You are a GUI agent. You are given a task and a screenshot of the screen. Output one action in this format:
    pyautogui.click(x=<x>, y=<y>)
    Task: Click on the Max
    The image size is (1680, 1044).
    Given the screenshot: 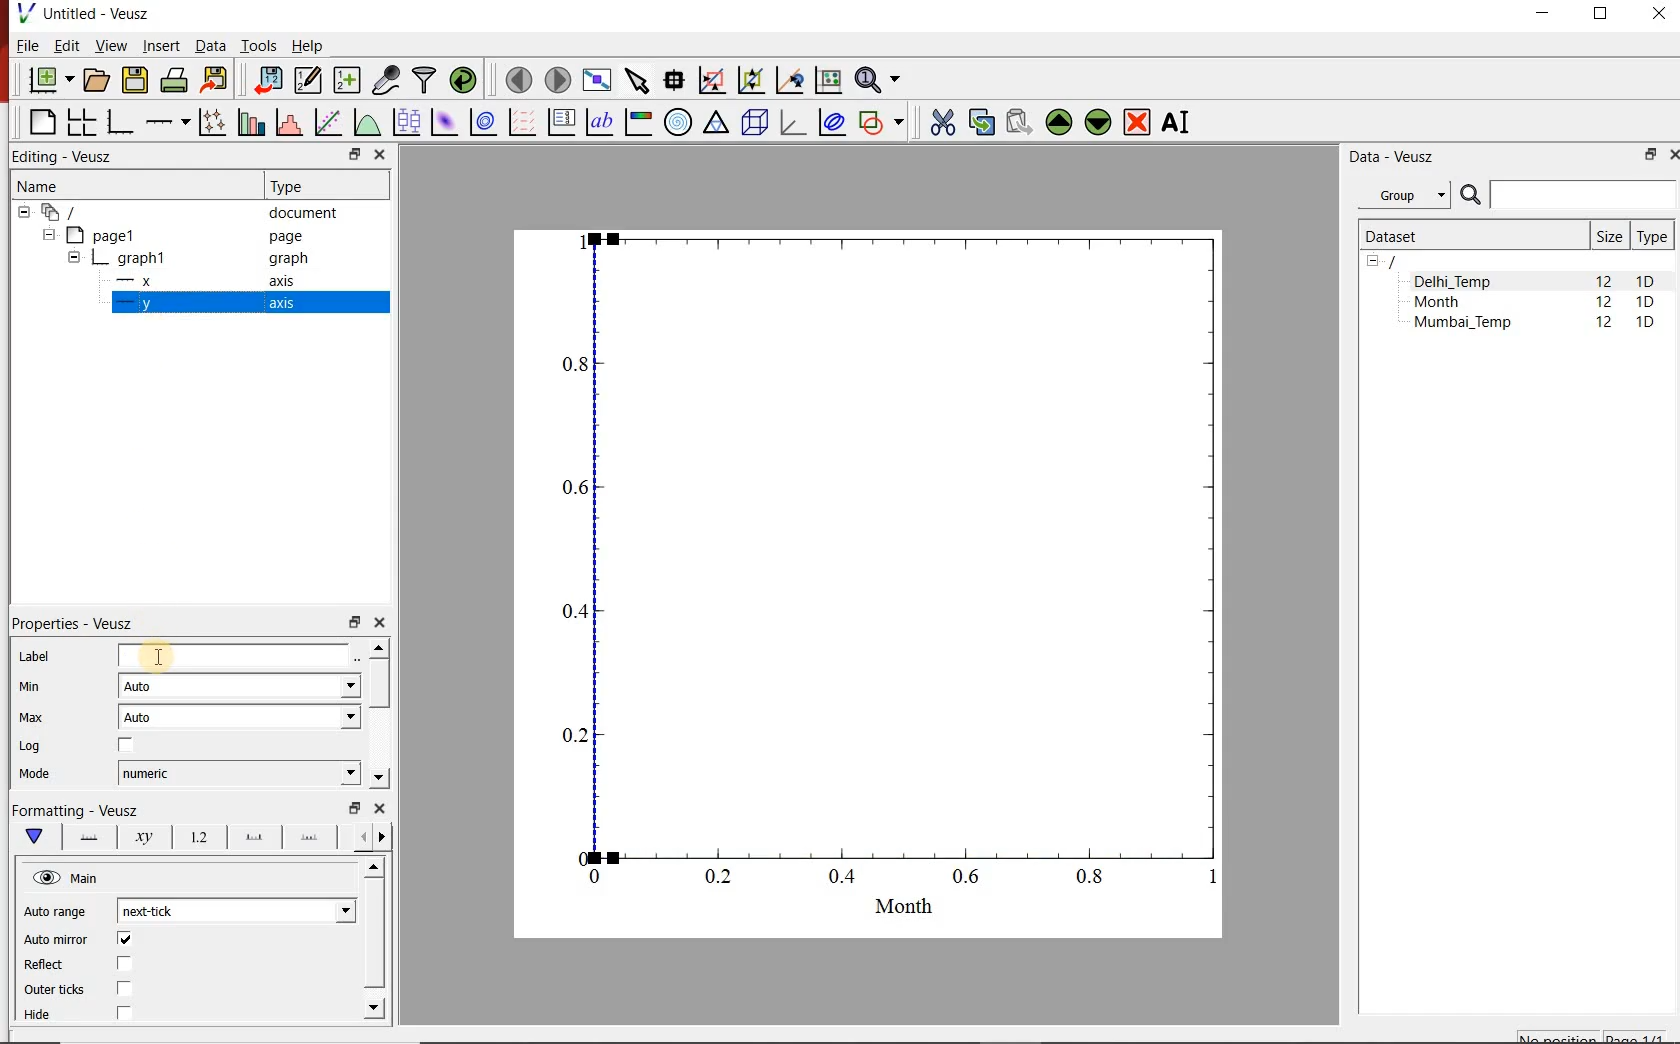 What is the action you would take?
    pyautogui.click(x=32, y=717)
    